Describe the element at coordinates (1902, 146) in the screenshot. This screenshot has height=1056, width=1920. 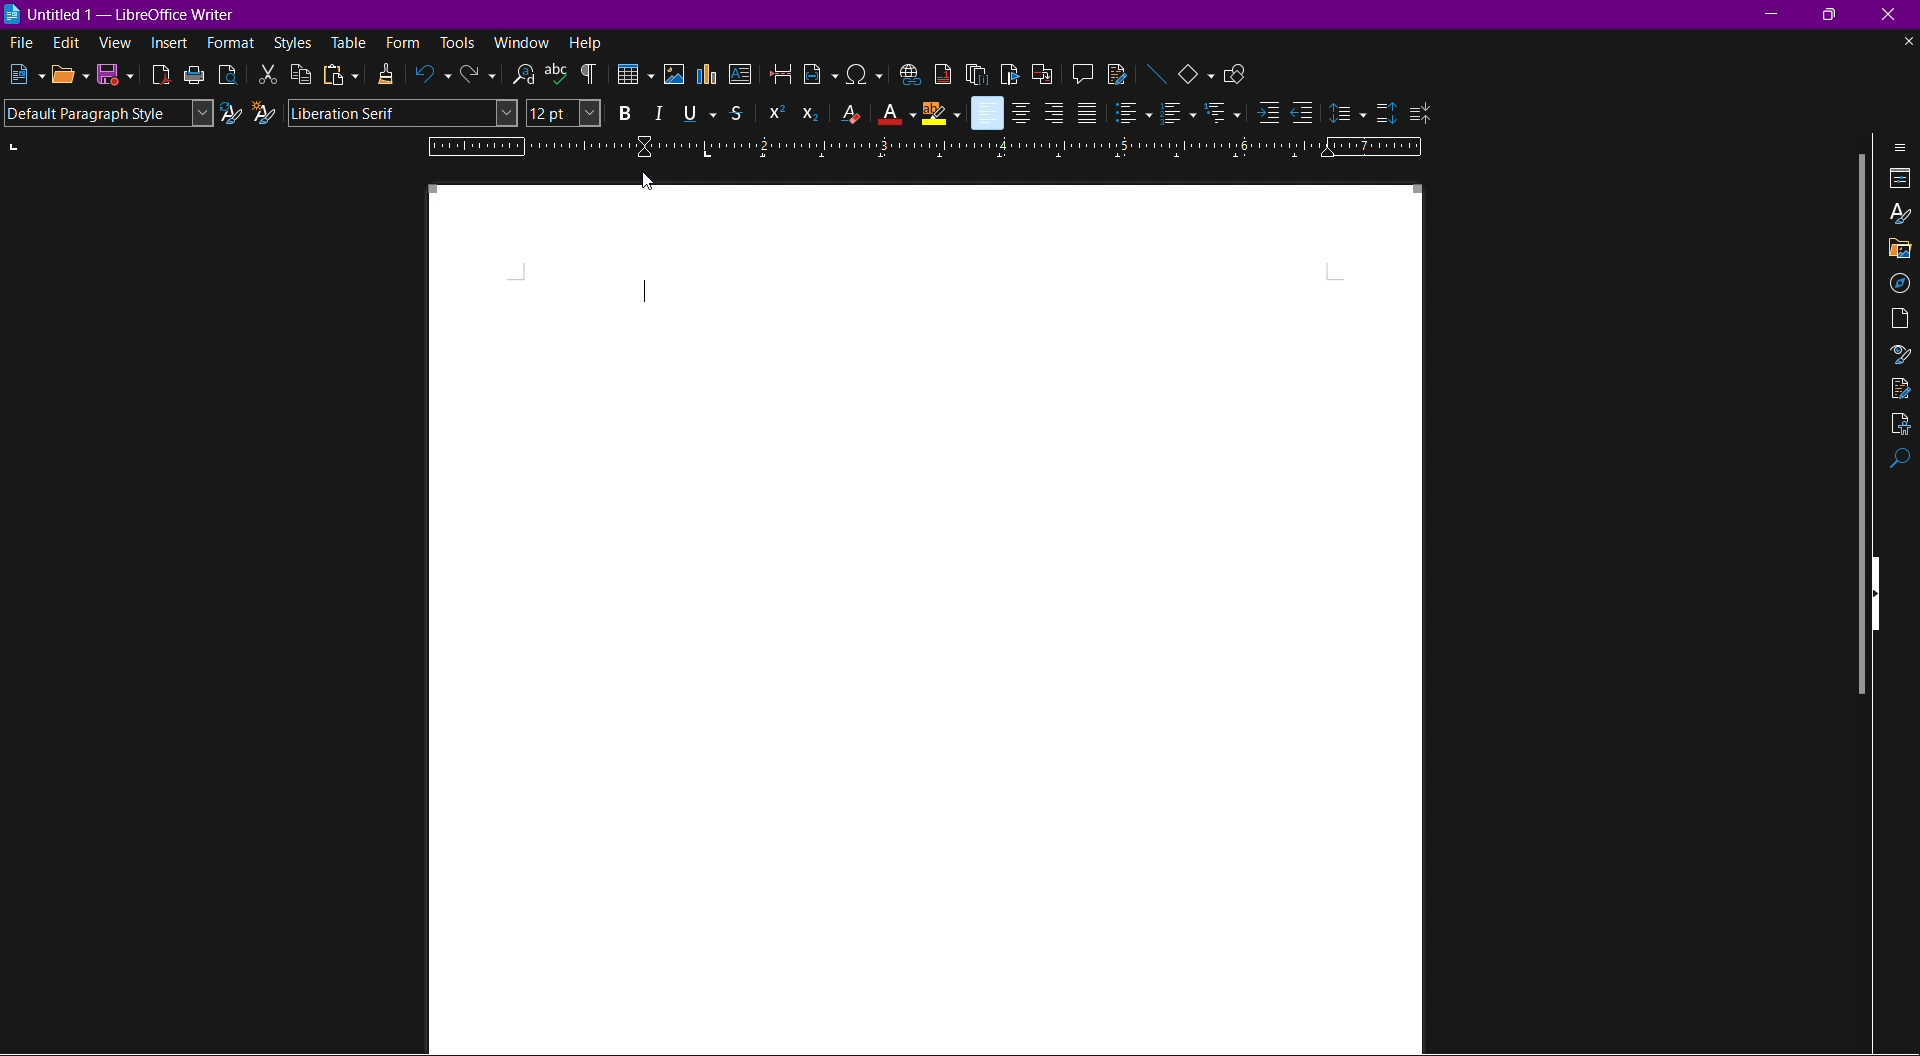
I see `Sidebar properties` at that location.